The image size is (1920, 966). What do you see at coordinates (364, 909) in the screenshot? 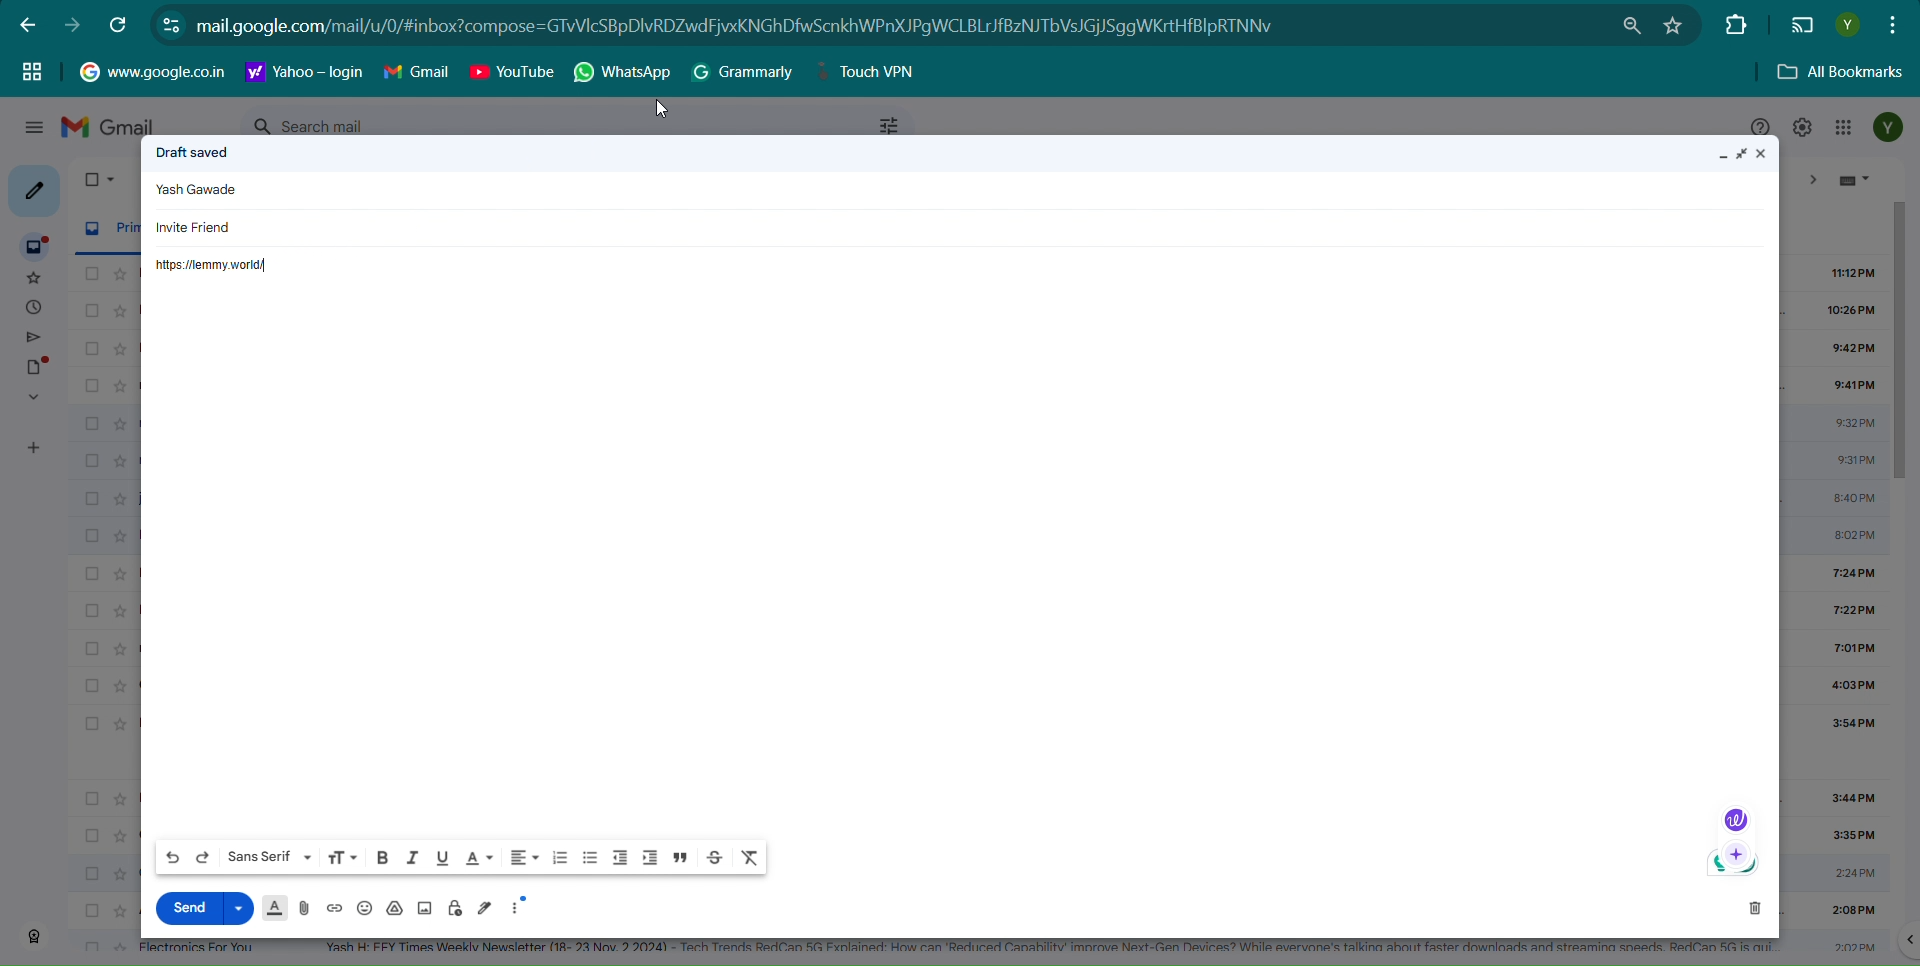
I see `Insert Emoji` at bounding box center [364, 909].